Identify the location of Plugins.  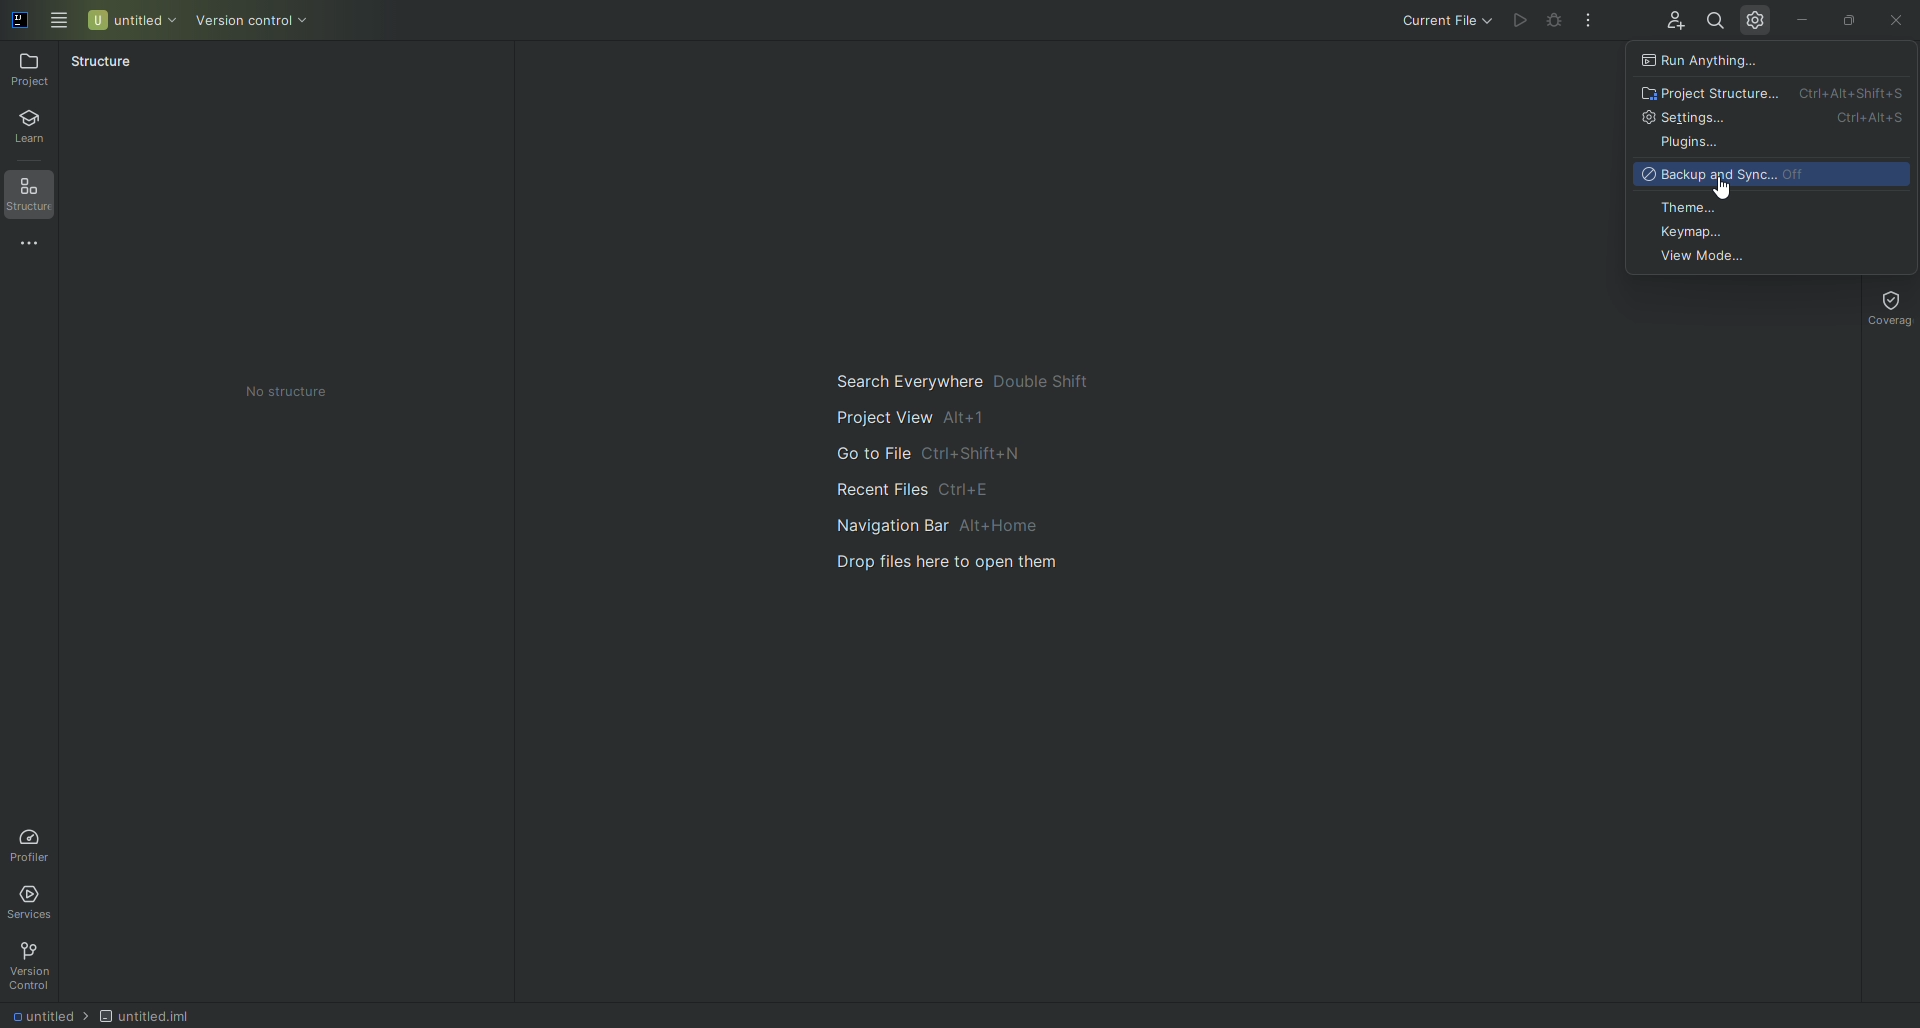
(1689, 143).